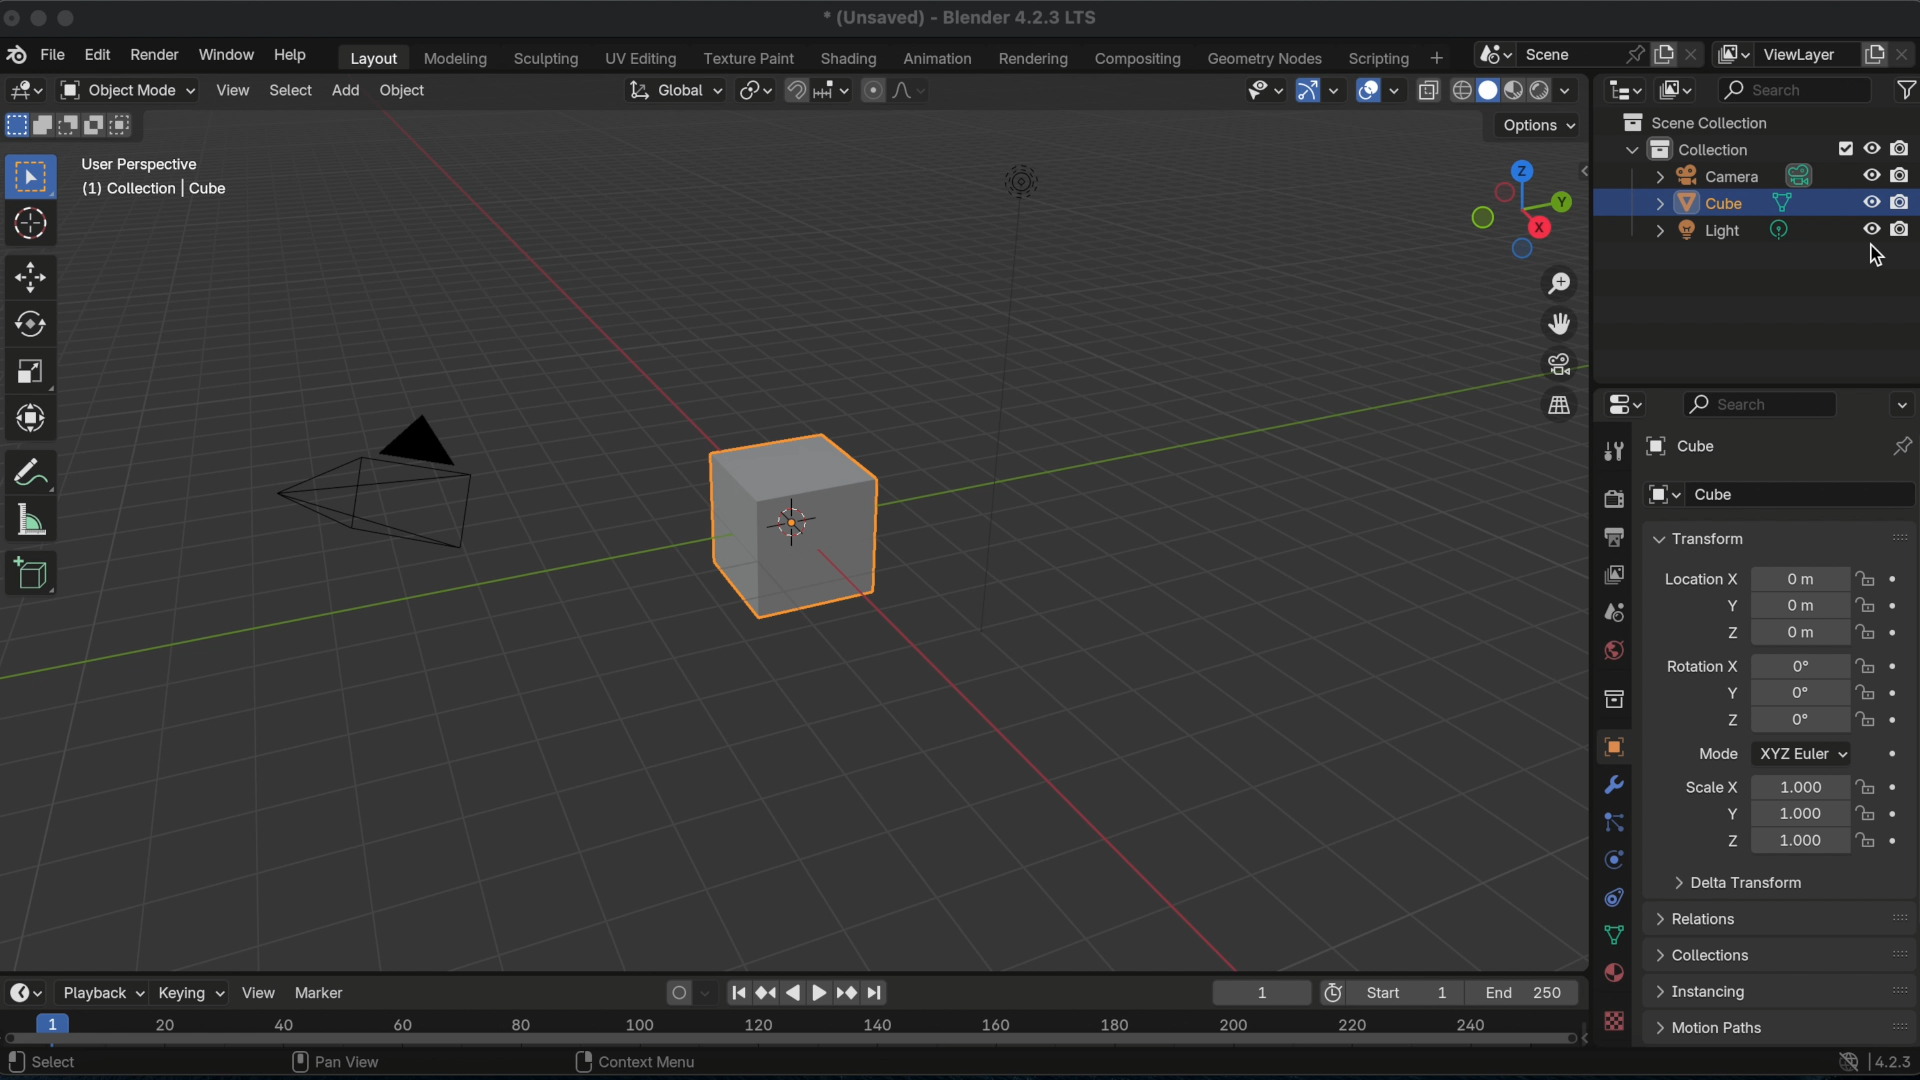 The height and width of the screenshot is (1080, 1920). Describe the element at coordinates (159, 188) in the screenshot. I see `(1) collection cube` at that location.